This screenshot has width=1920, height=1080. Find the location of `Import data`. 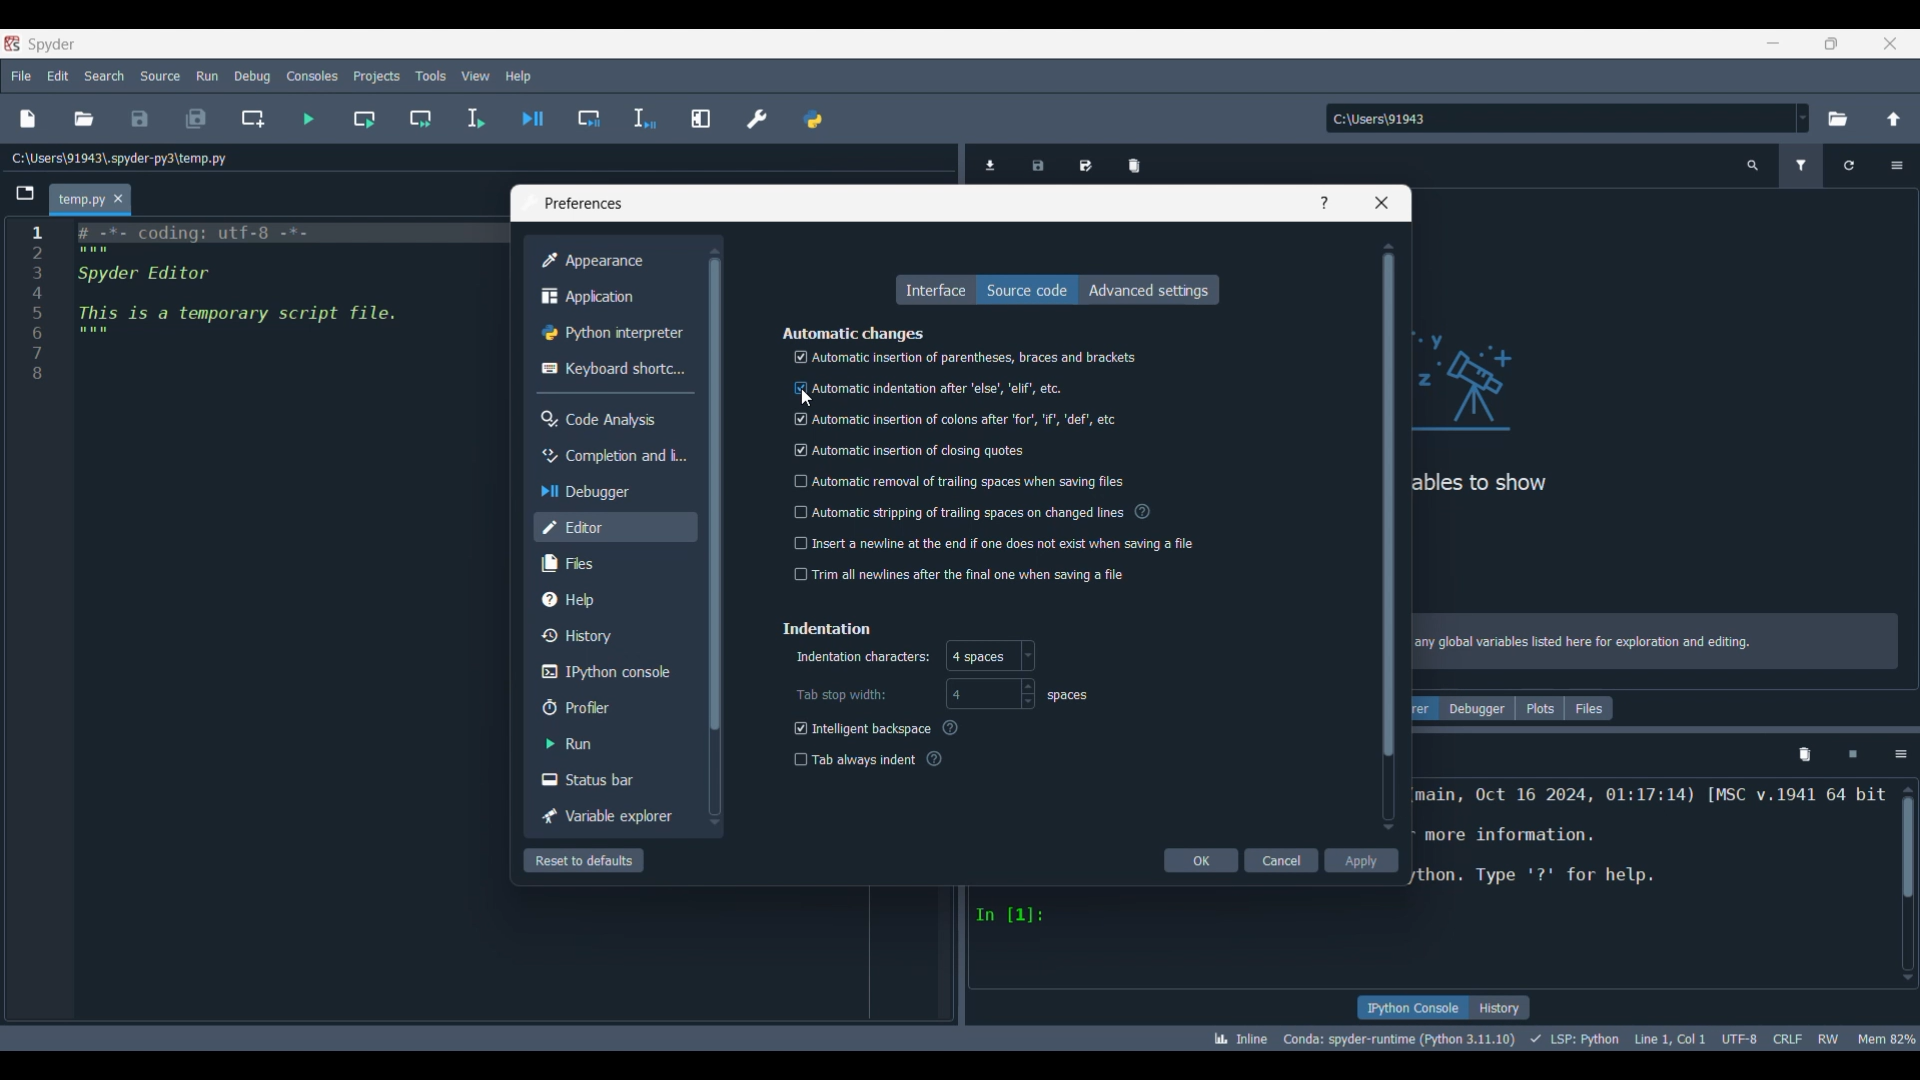

Import data is located at coordinates (990, 163).